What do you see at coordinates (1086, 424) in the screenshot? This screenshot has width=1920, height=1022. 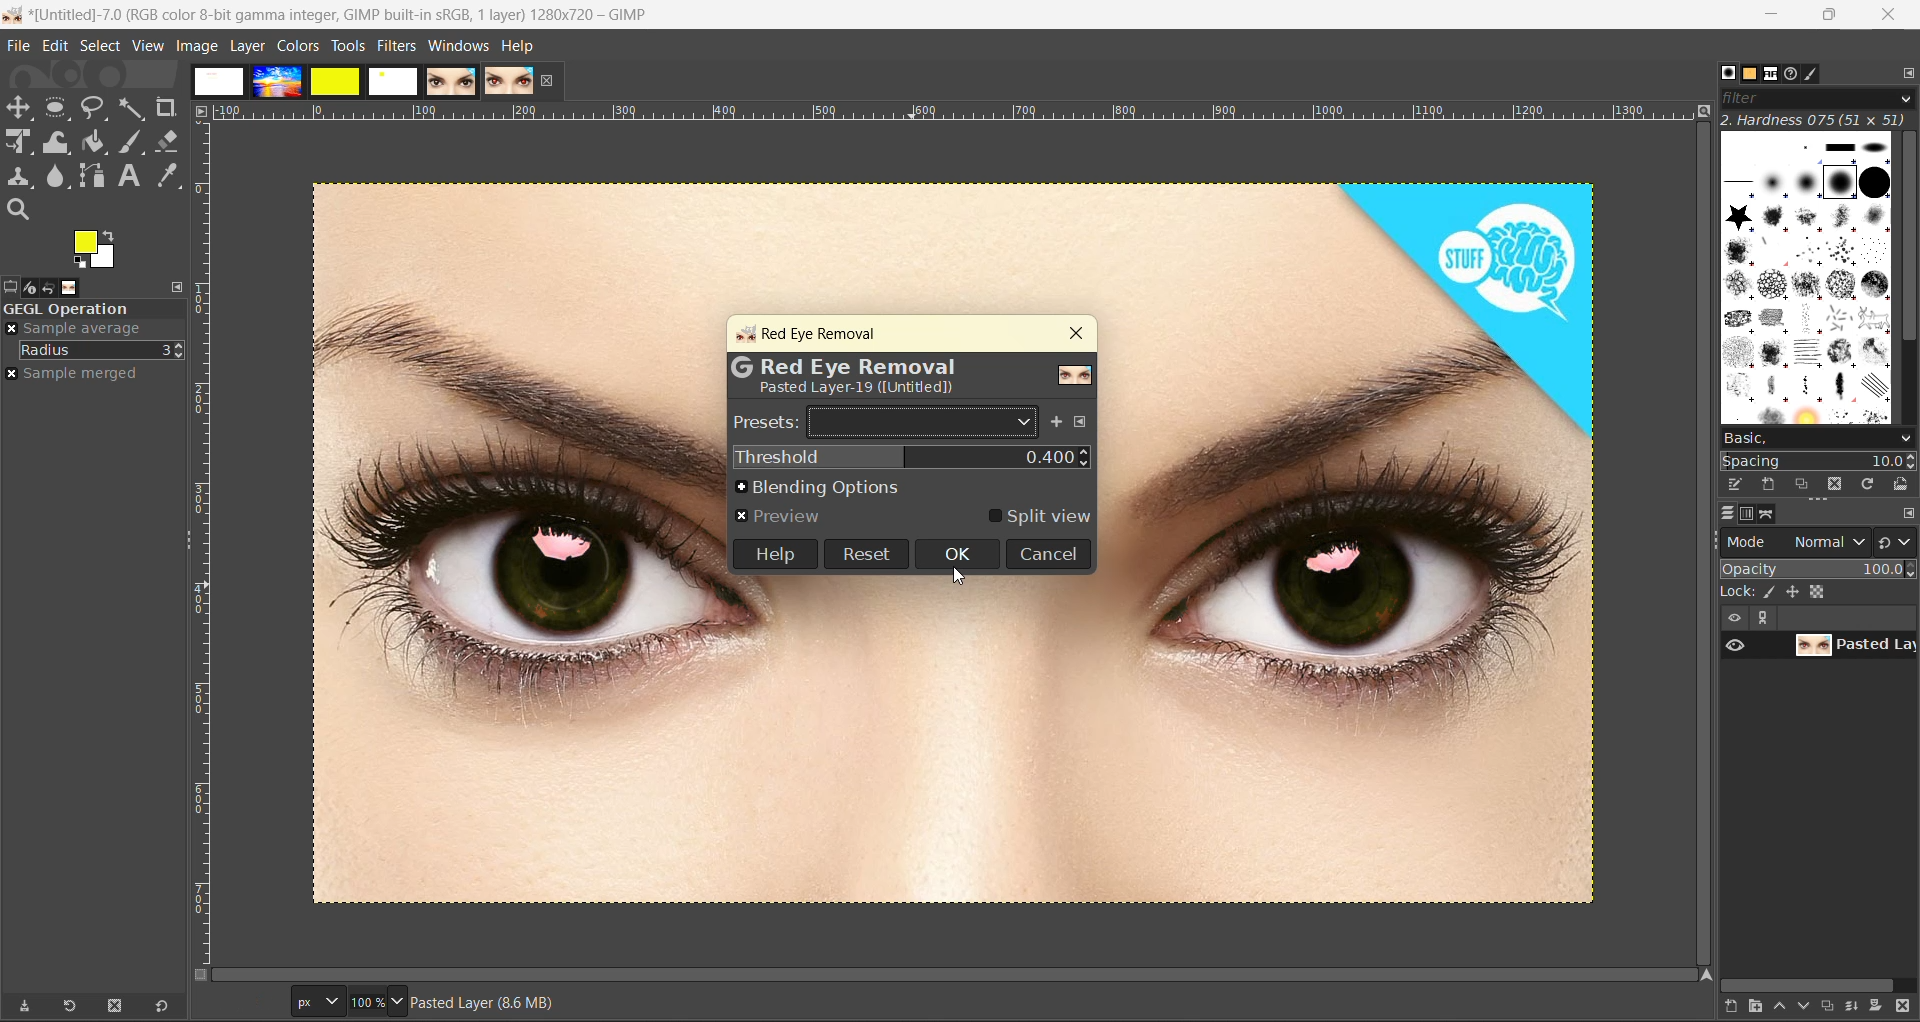 I see `configure` at bounding box center [1086, 424].